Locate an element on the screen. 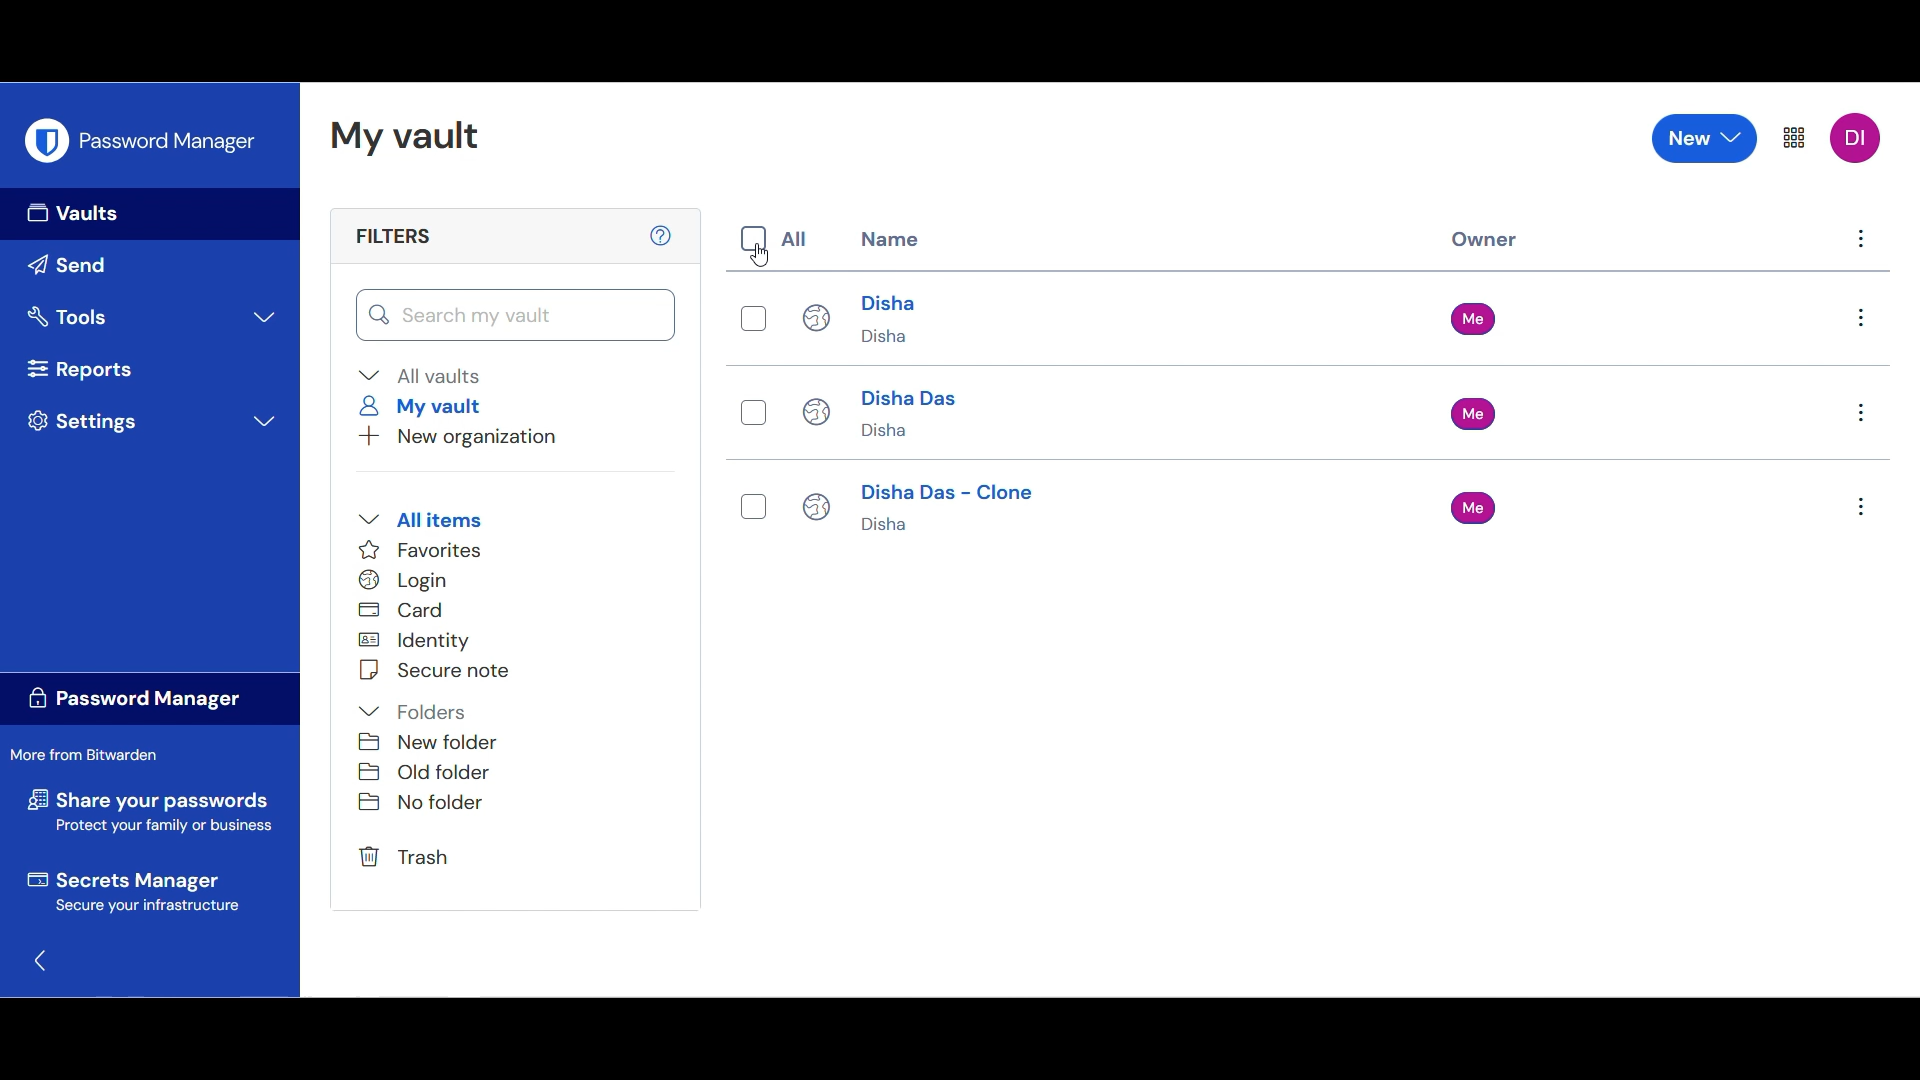  Secrets Manager      Secure your infrastucture is located at coordinates (132, 896).